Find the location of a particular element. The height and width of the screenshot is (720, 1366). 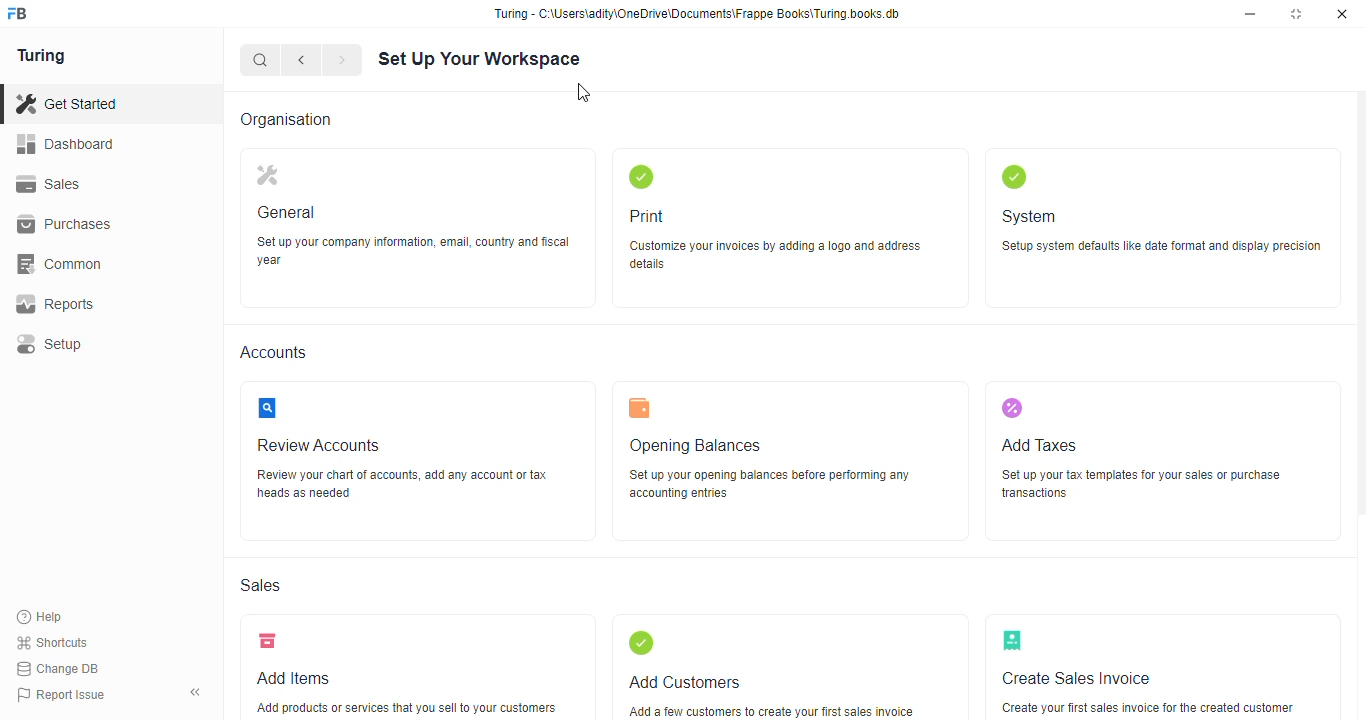

Help is located at coordinates (43, 616).